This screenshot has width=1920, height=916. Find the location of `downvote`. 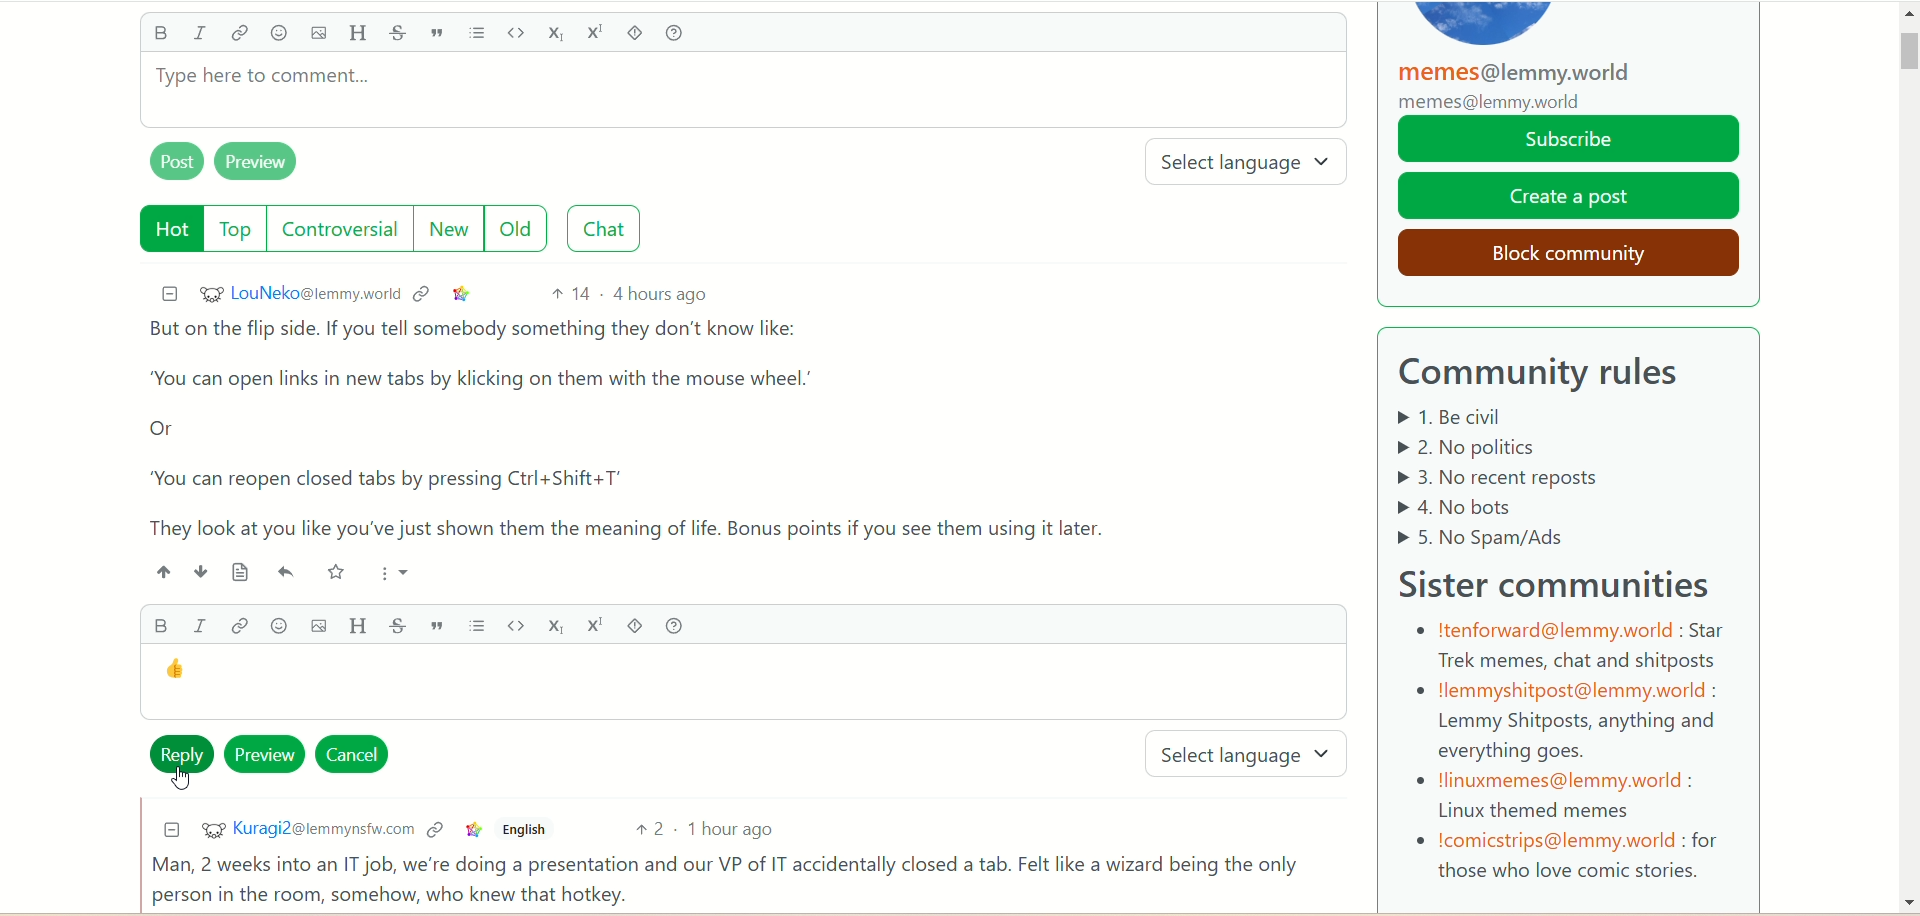

downvote is located at coordinates (195, 571).